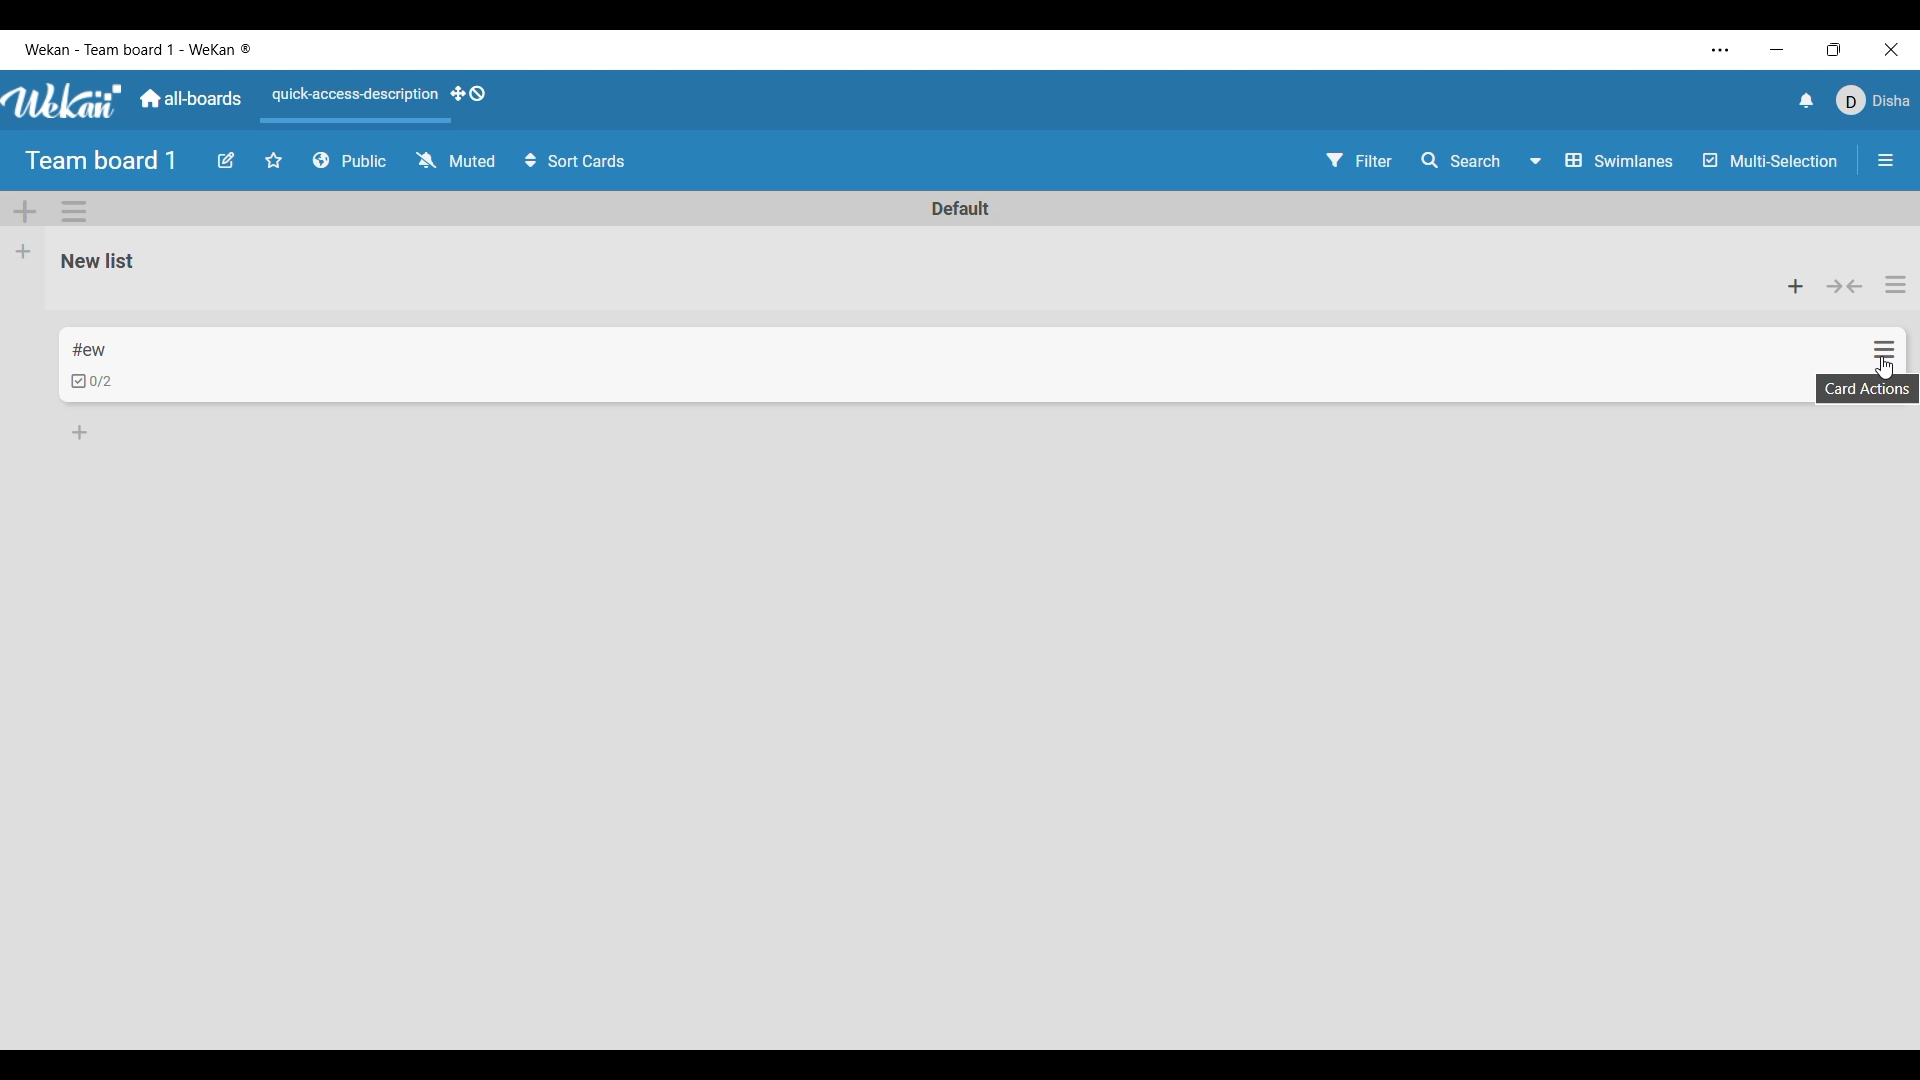  What do you see at coordinates (350, 161) in the screenshot?
I see `Board privacy options` at bounding box center [350, 161].